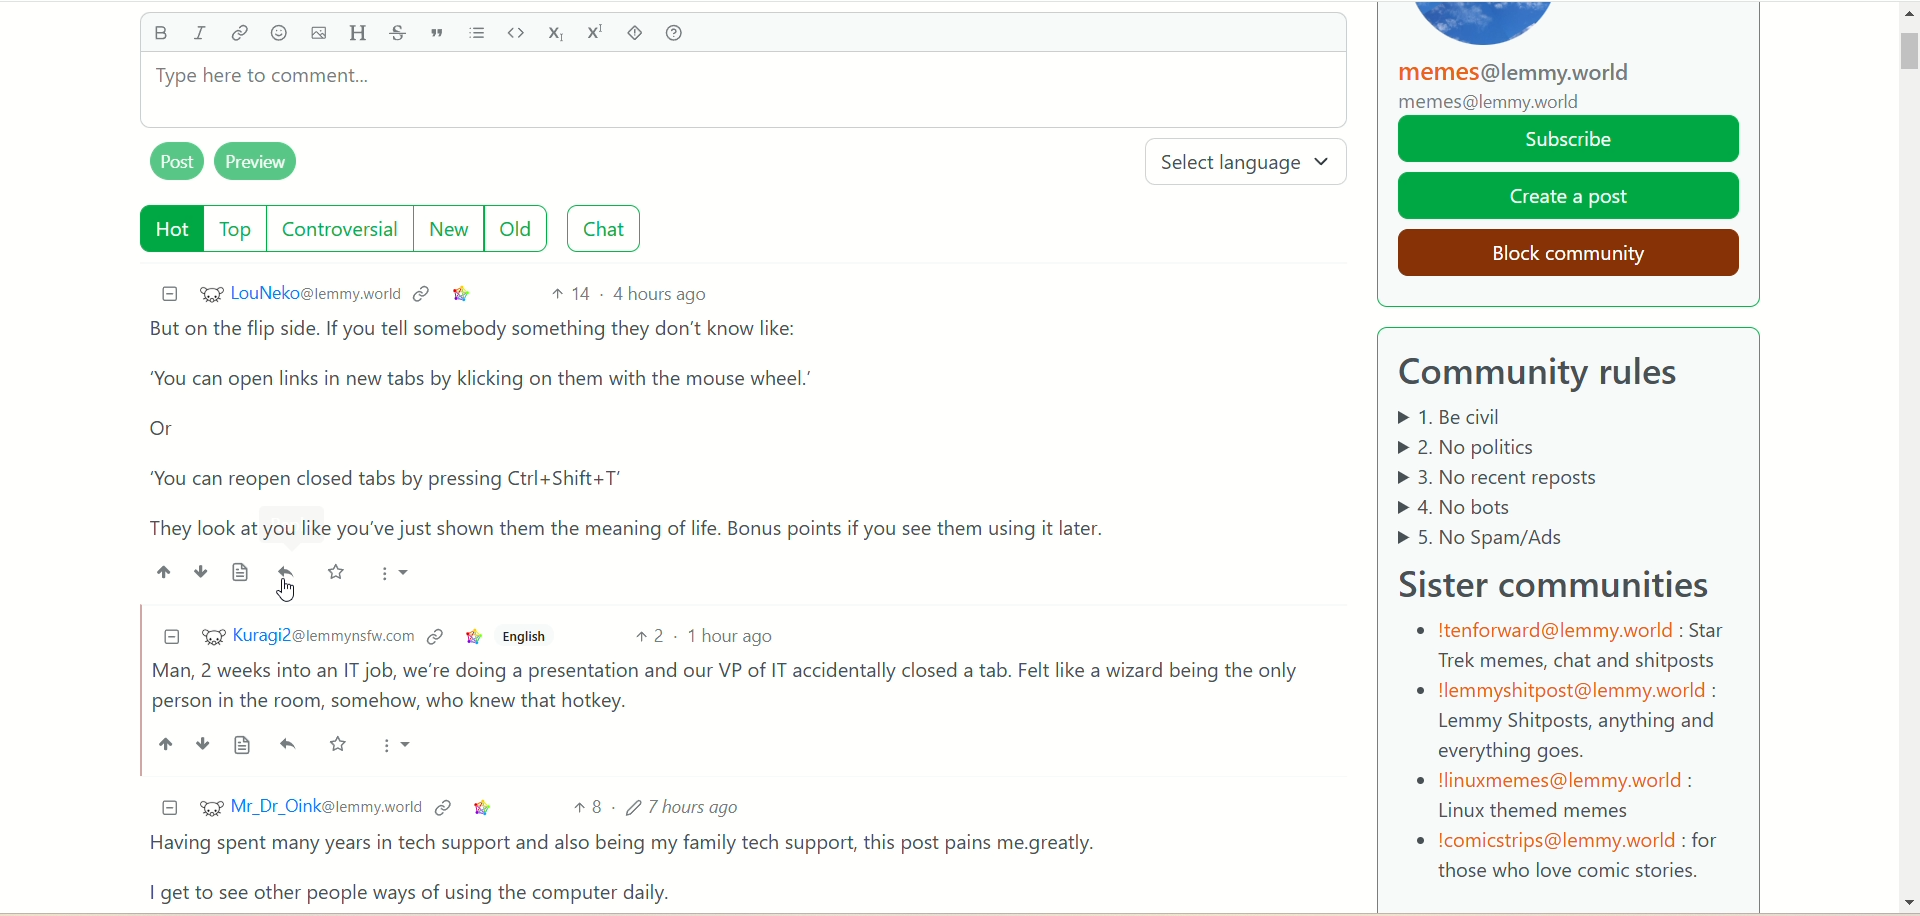 The height and width of the screenshot is (916, 1920). Describe the element at coordinates (483, 807) in the screenshot. I see `link` at that location.